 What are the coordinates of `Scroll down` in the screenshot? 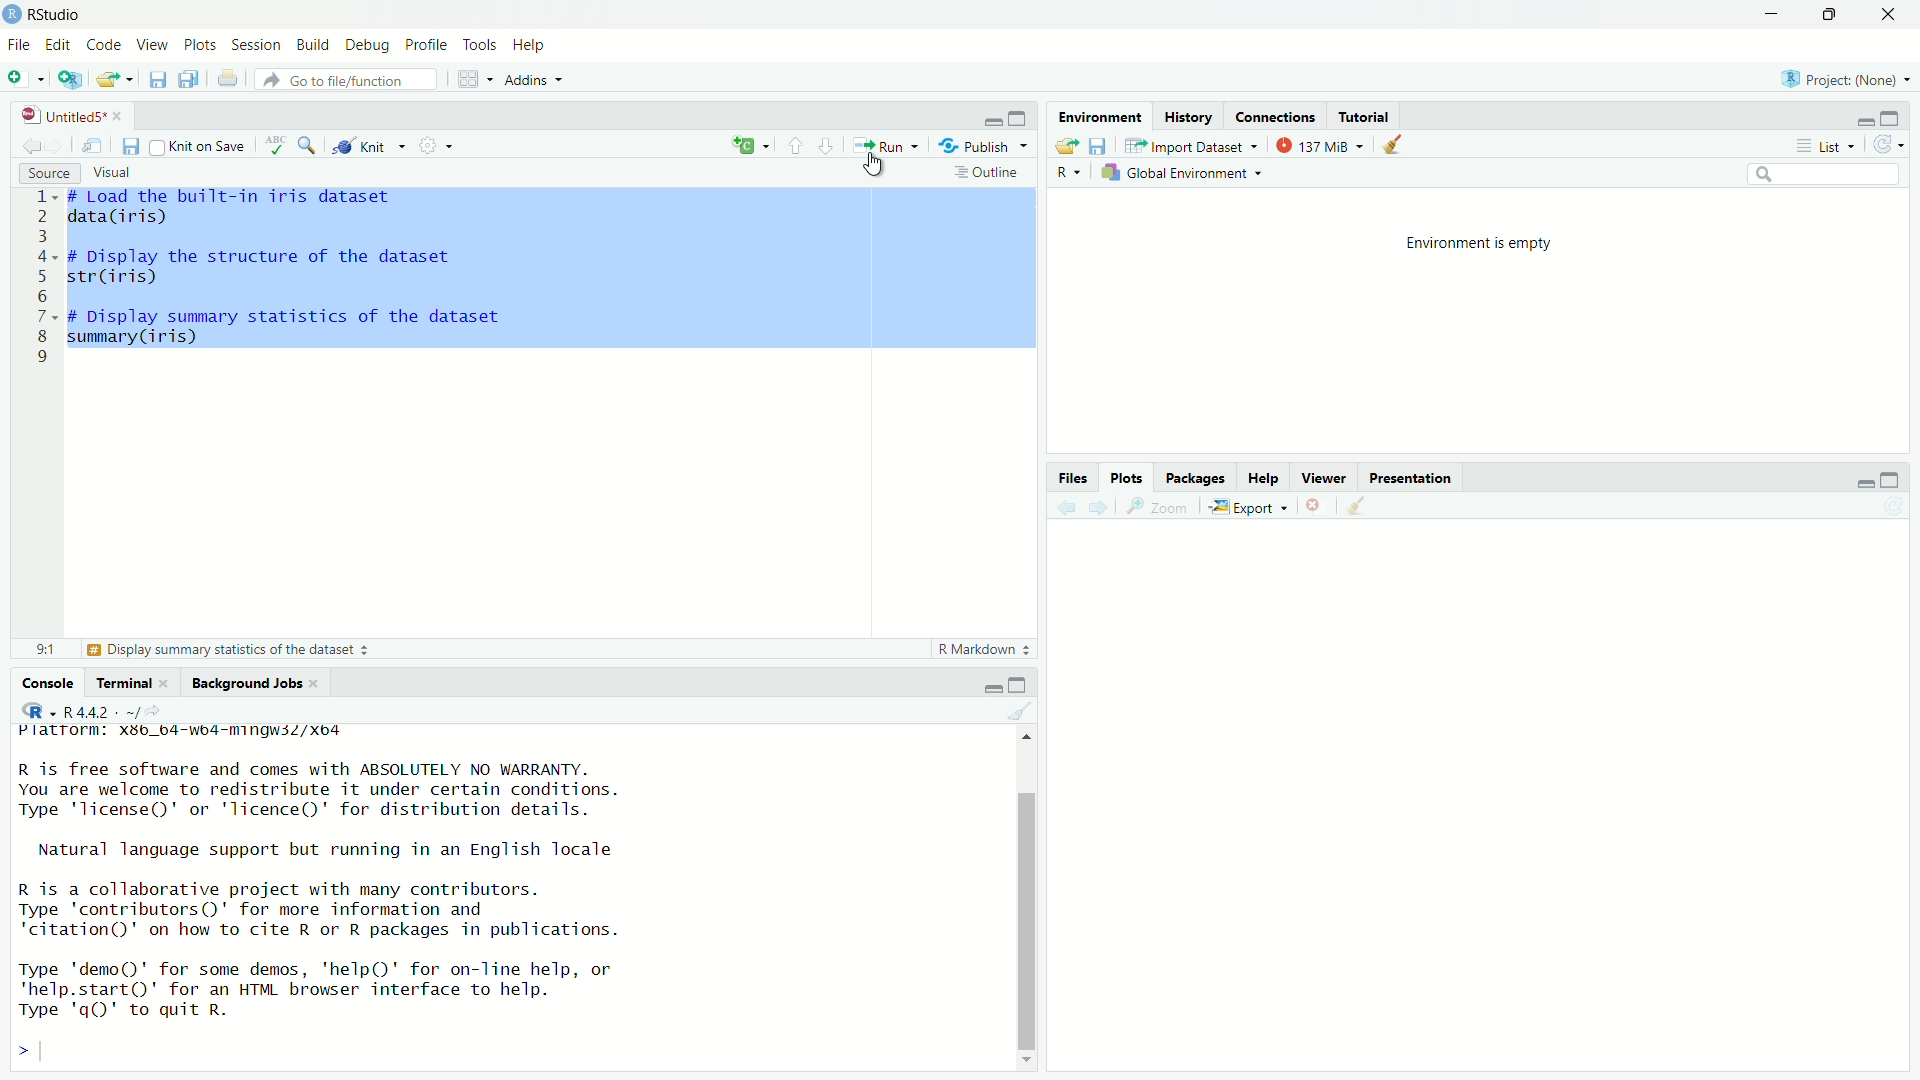 It's located at (1028, 1061).